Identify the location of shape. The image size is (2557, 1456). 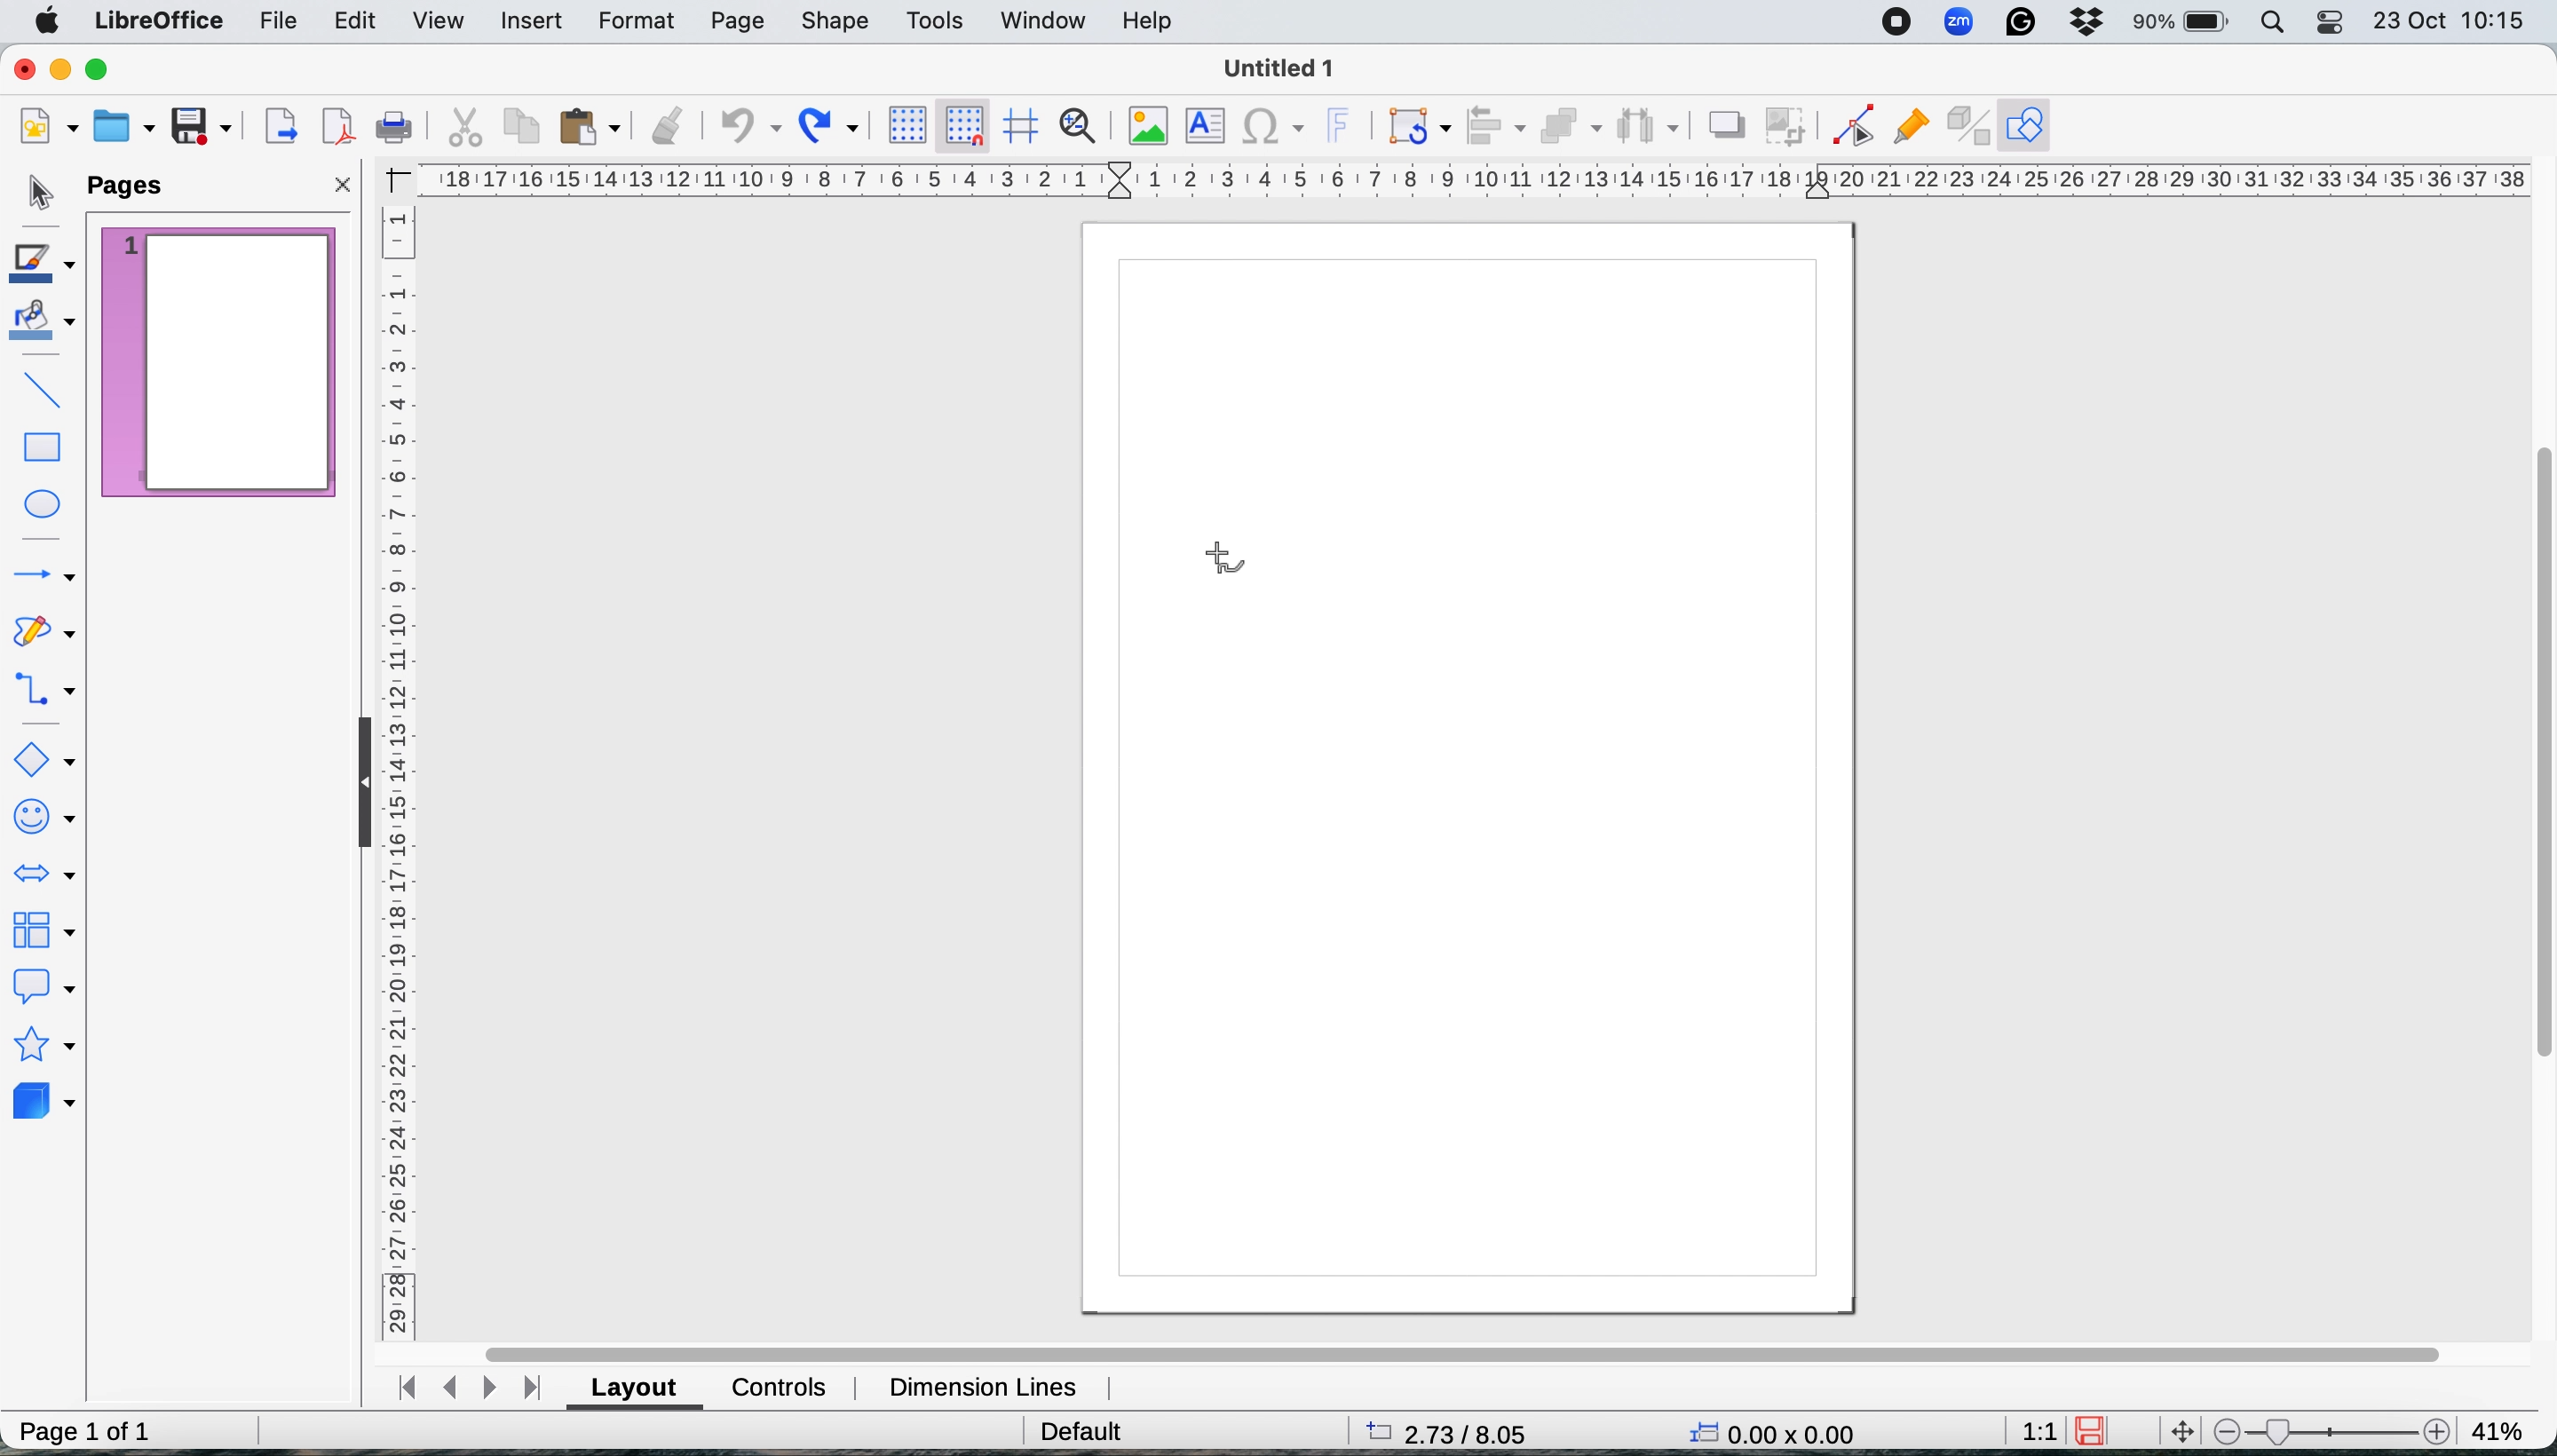
(838, 23).